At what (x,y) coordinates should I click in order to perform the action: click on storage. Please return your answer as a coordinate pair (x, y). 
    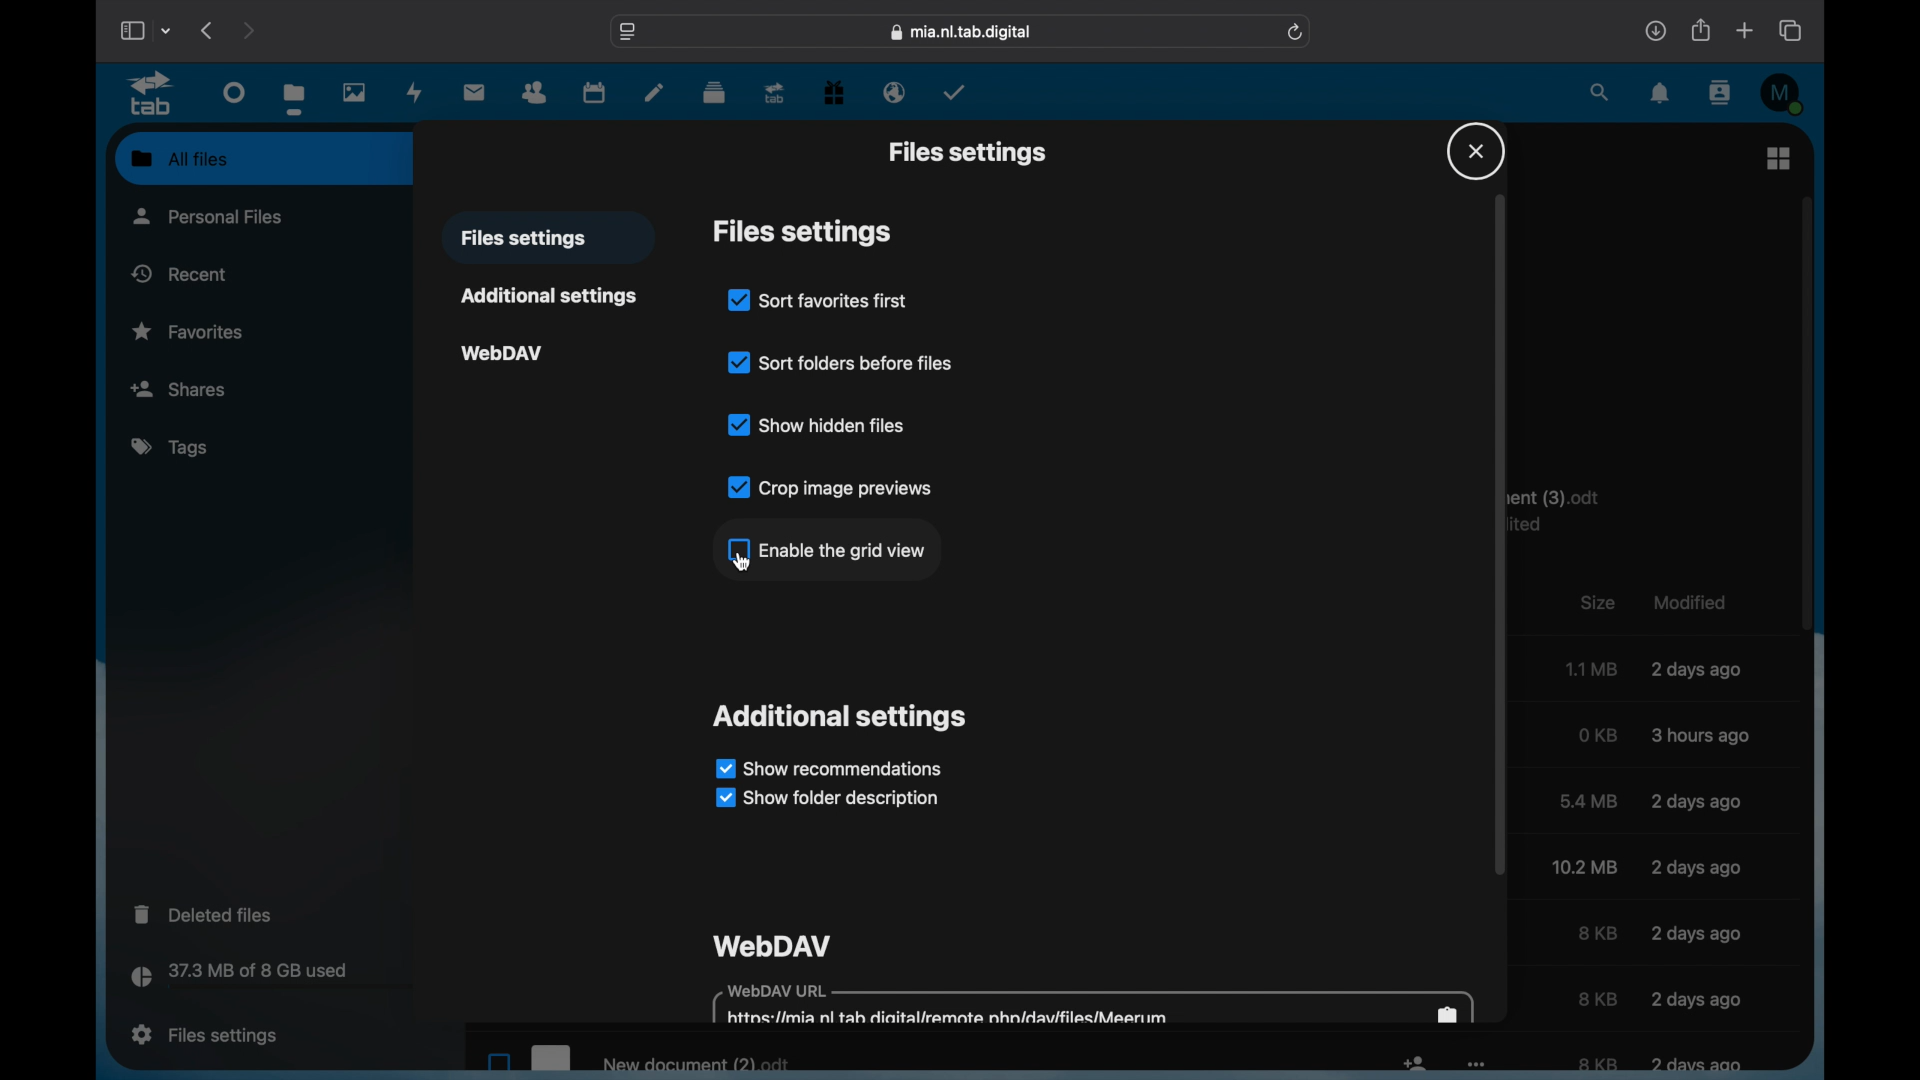
    Looking at the image, I should click on (282, 978).